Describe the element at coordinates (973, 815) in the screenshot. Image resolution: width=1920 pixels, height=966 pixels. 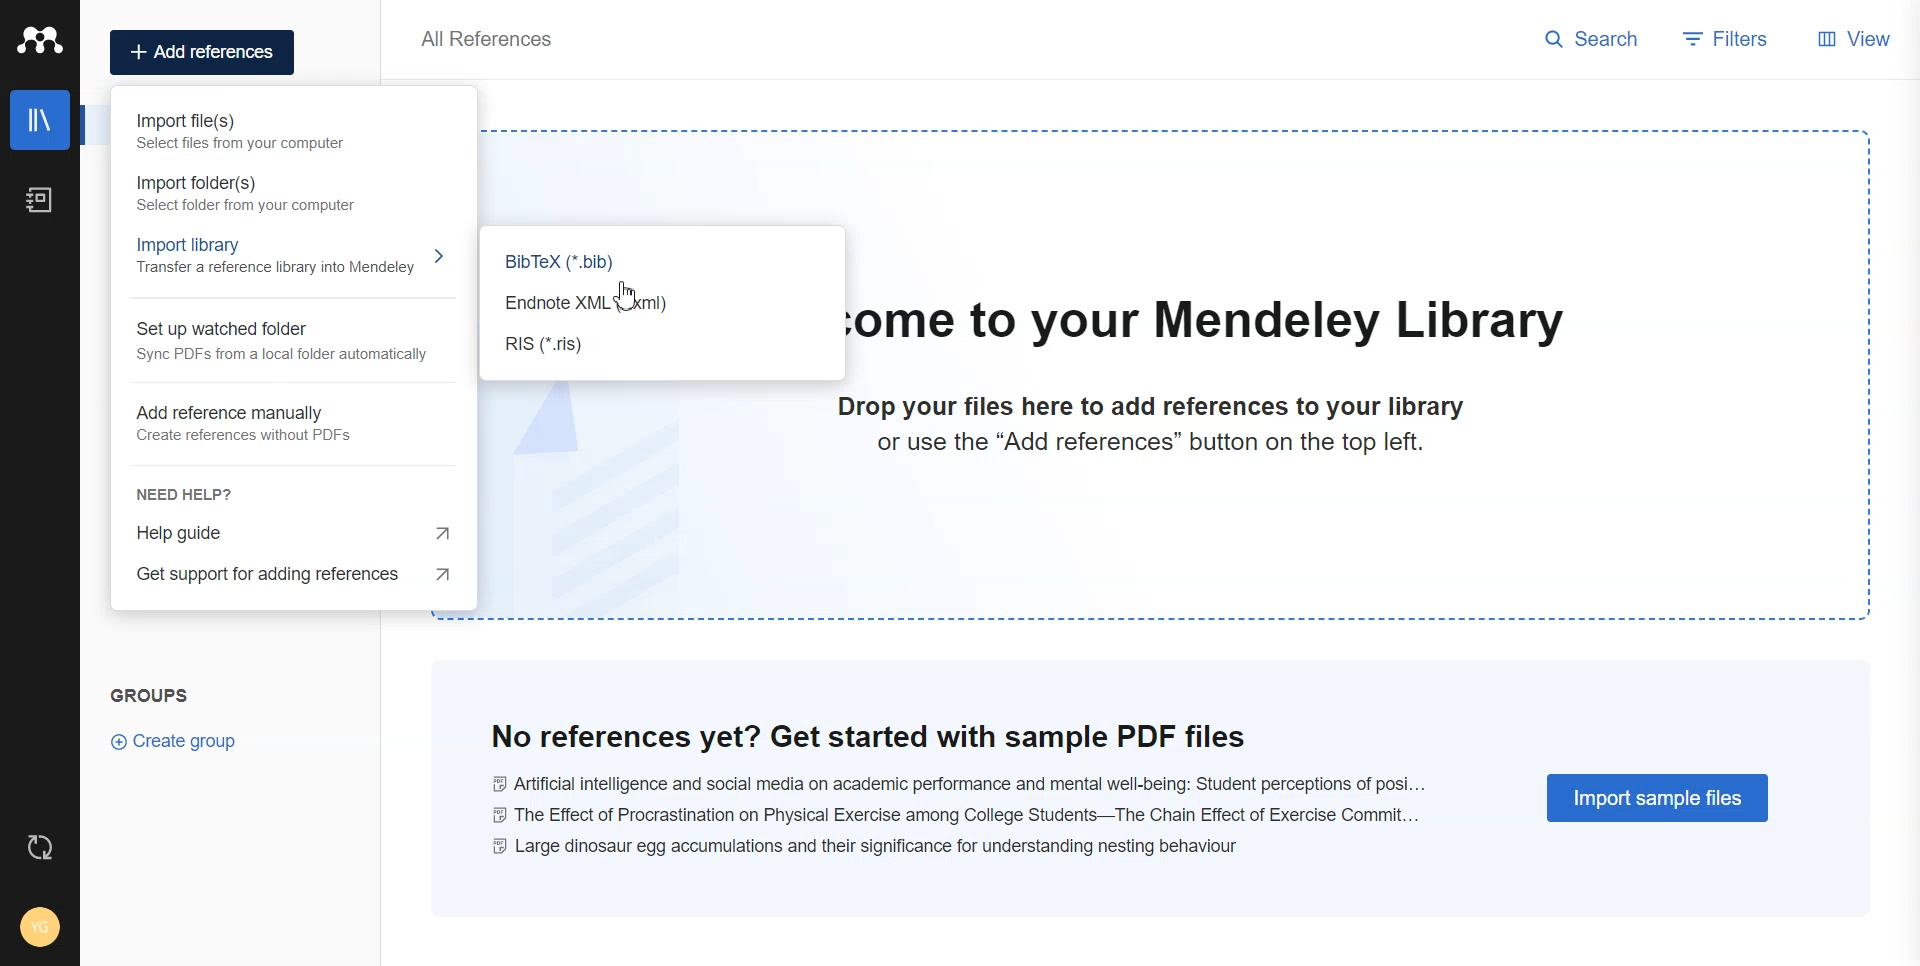
I see `@ Artificial intelligence and social media on academic performance and mental well-being: Student perceptions of posi...
© The Effect of Procrastination on Physical Exercise among College Students—The Chain Effect of Exercise Commit...
© Large dinosaur egg accumulations and their significance for understanding nesting behaviour` at that location.